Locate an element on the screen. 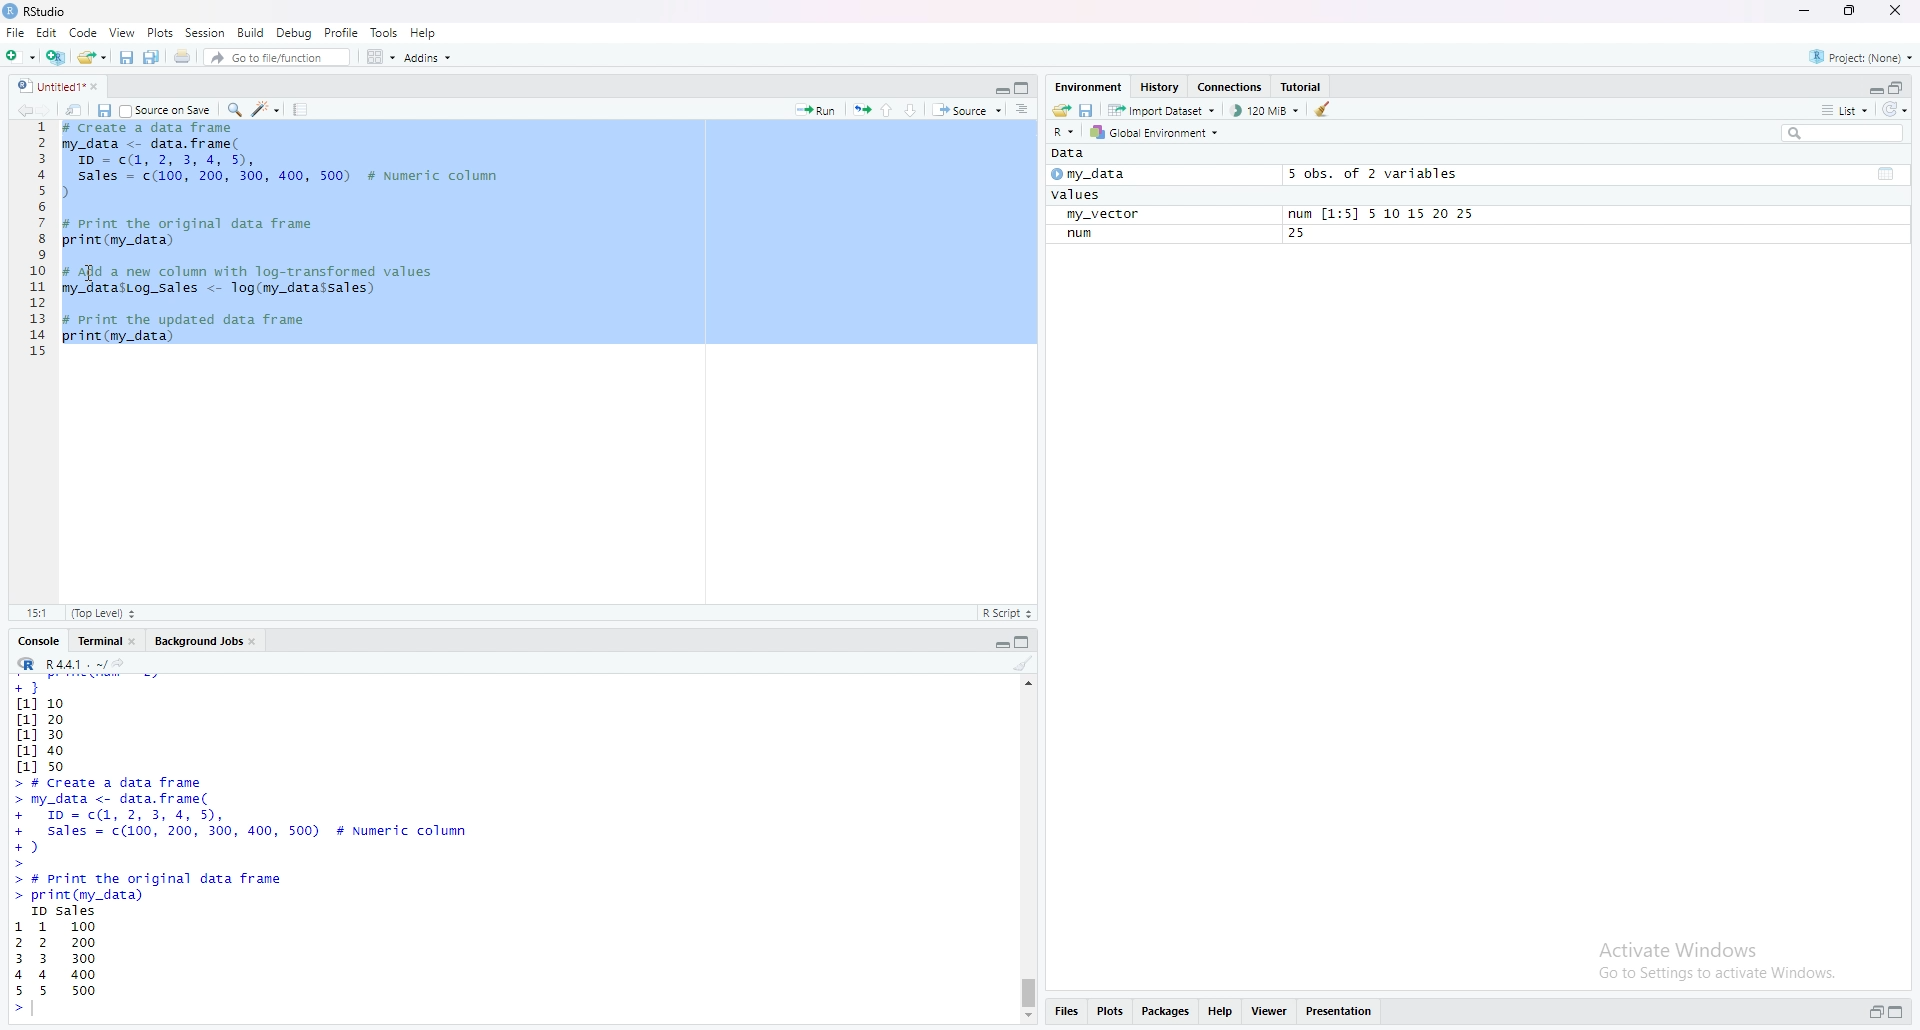  maximize is located at coordinates (1901, 1009).